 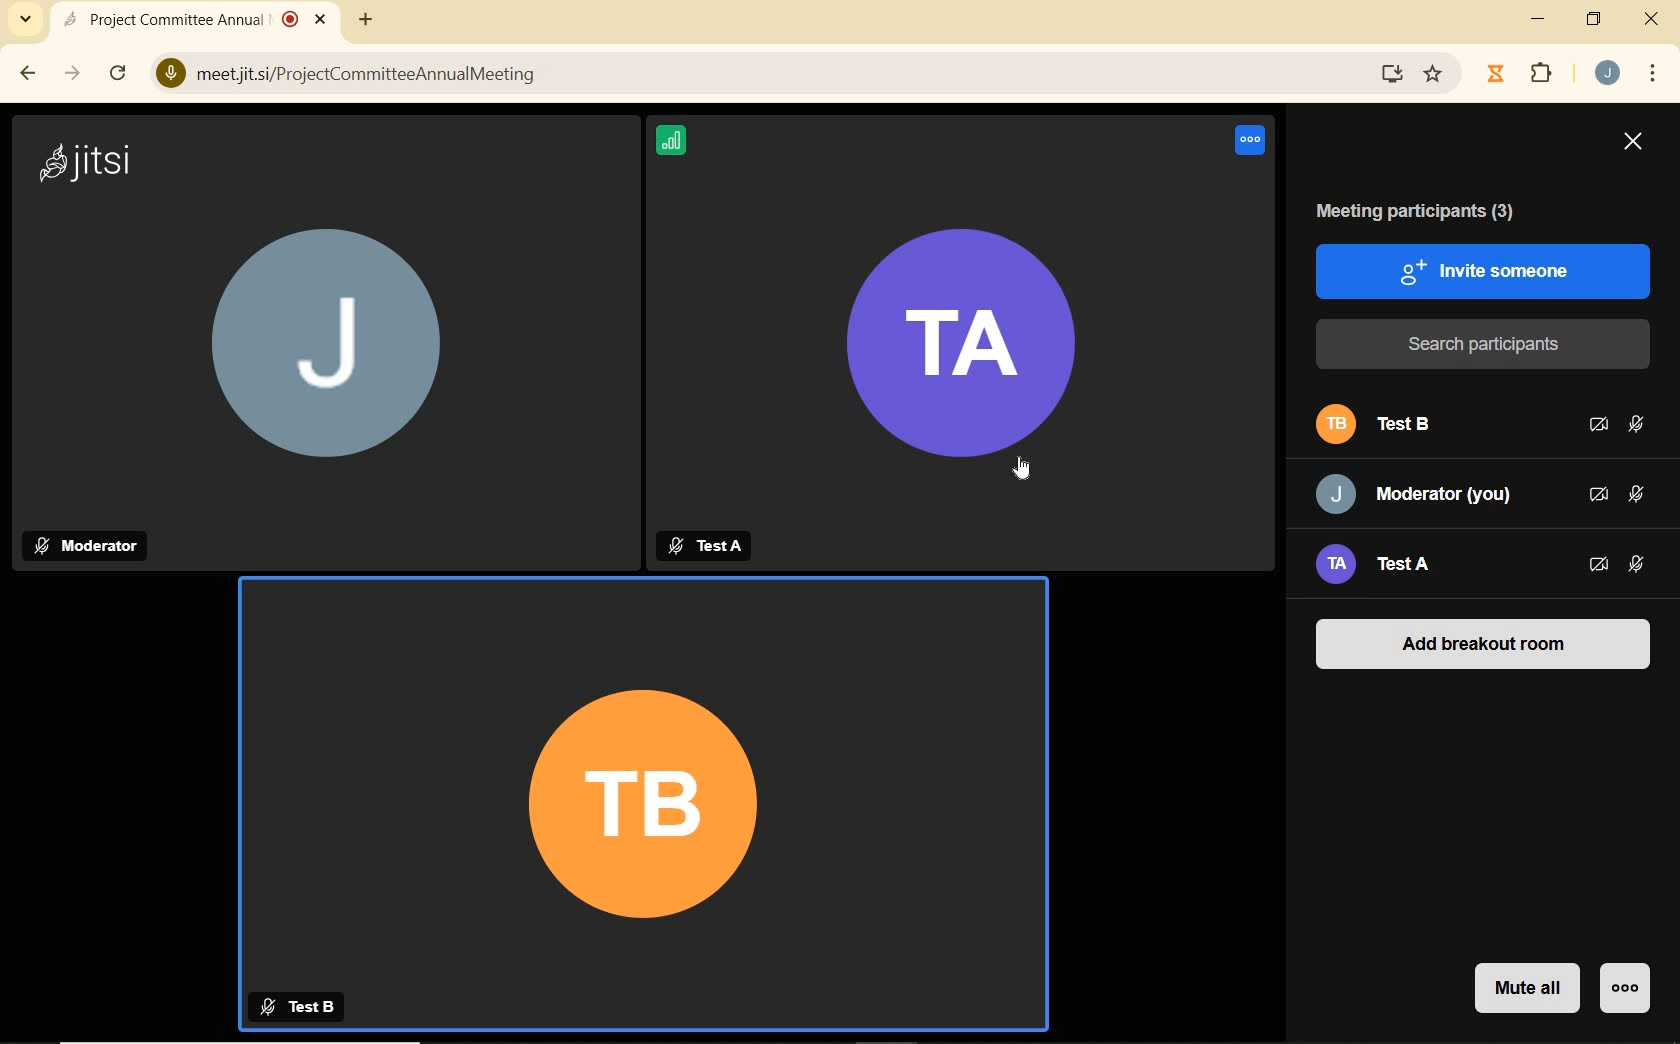 What do you see at coordinates (698, 545) in the screenshot?
I see `TestA` at bounding box center [698, 545].